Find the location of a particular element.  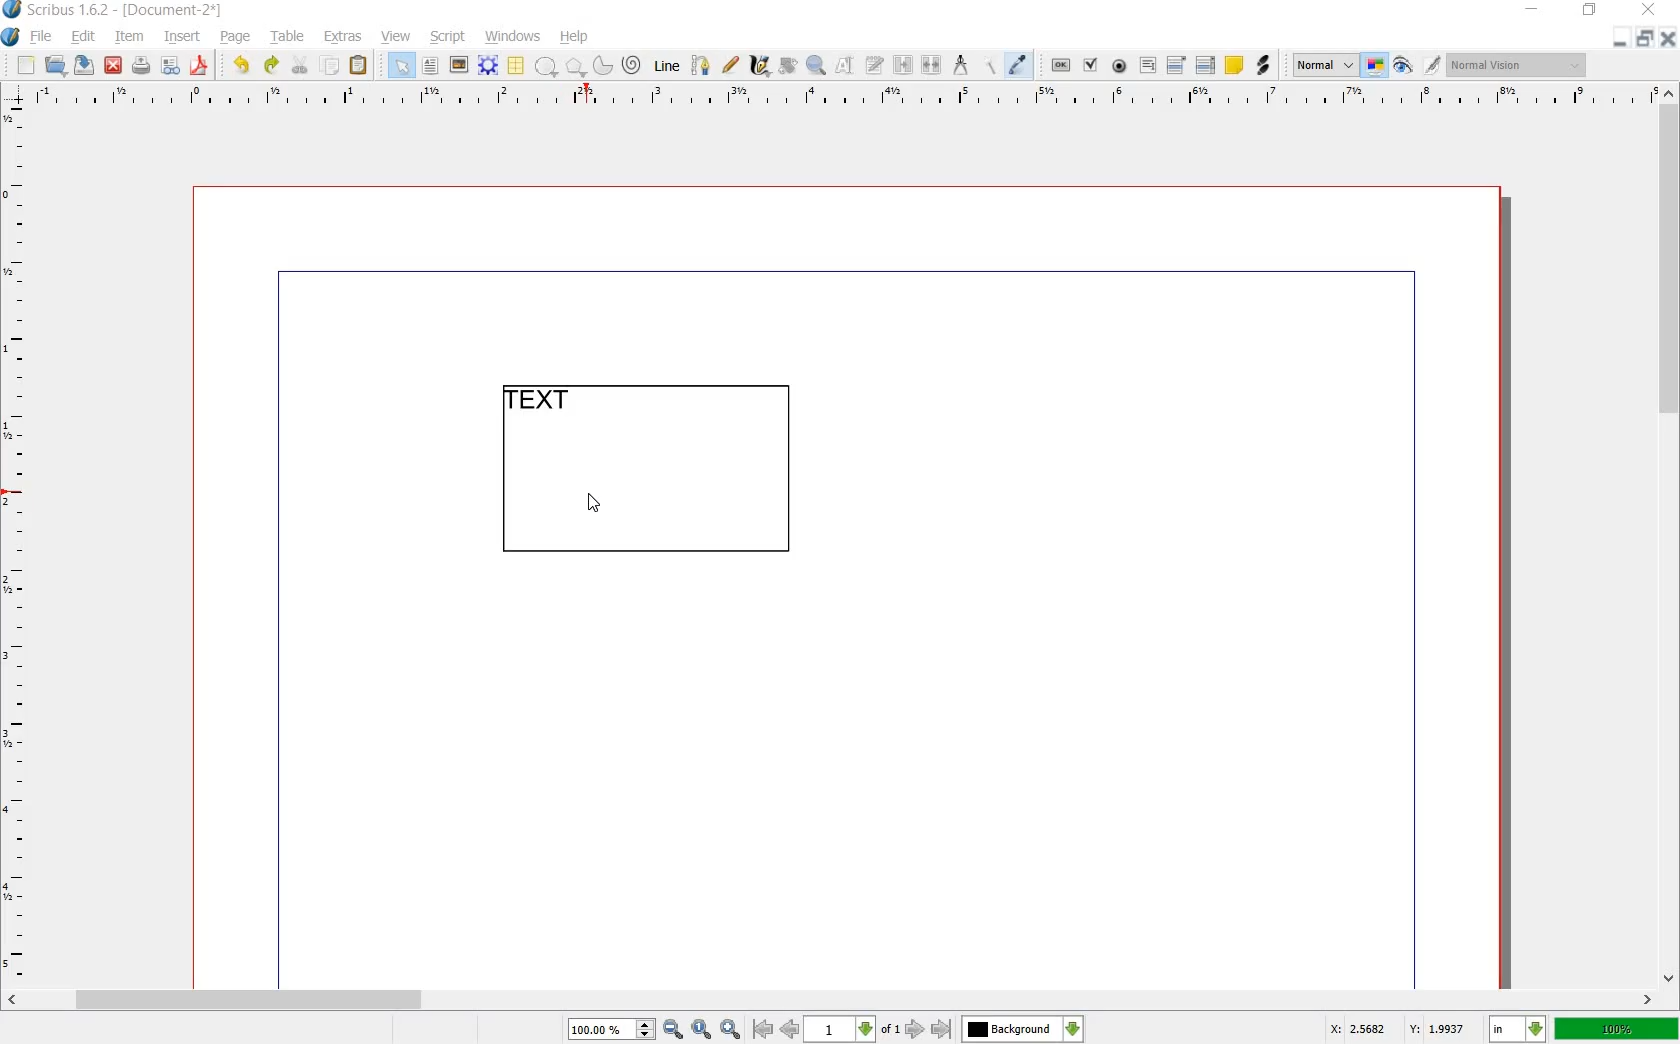

100% is located at coordinates (601, 1029).